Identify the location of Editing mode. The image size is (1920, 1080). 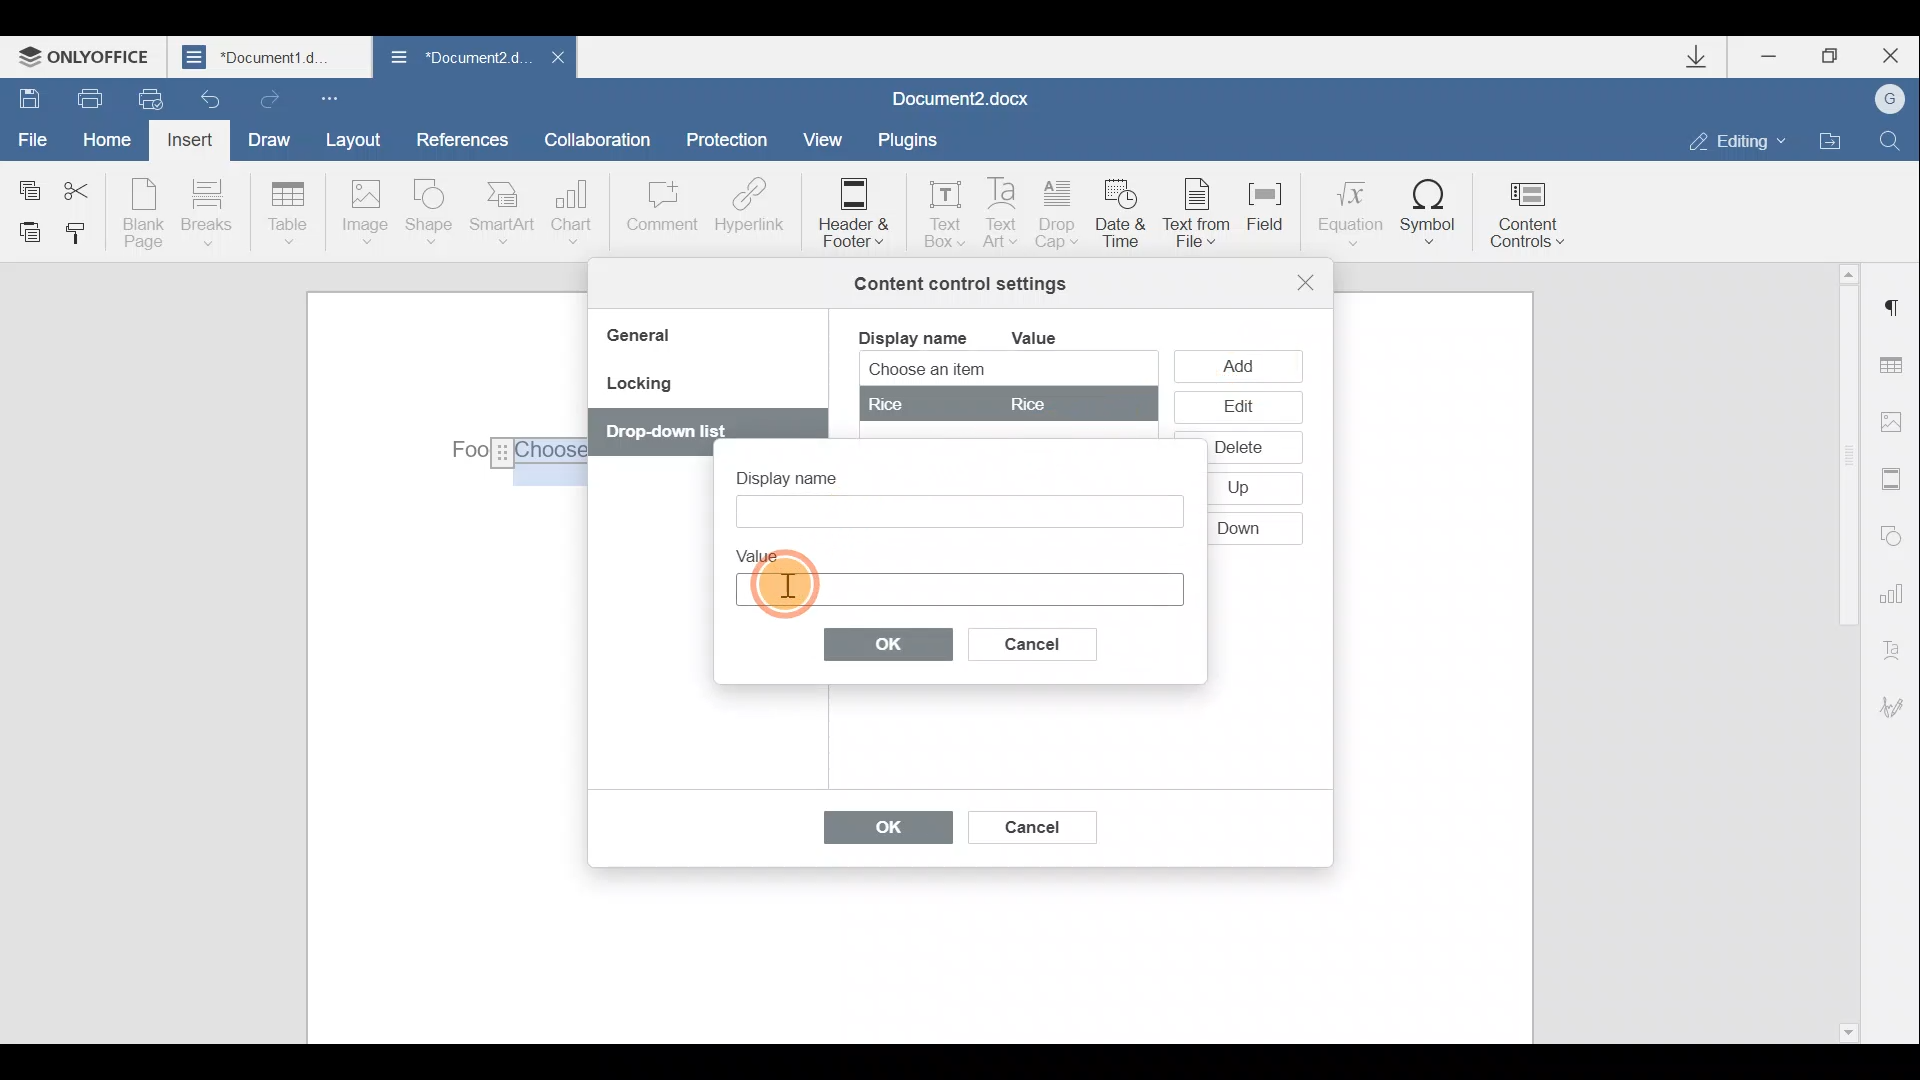
(1738, 140).